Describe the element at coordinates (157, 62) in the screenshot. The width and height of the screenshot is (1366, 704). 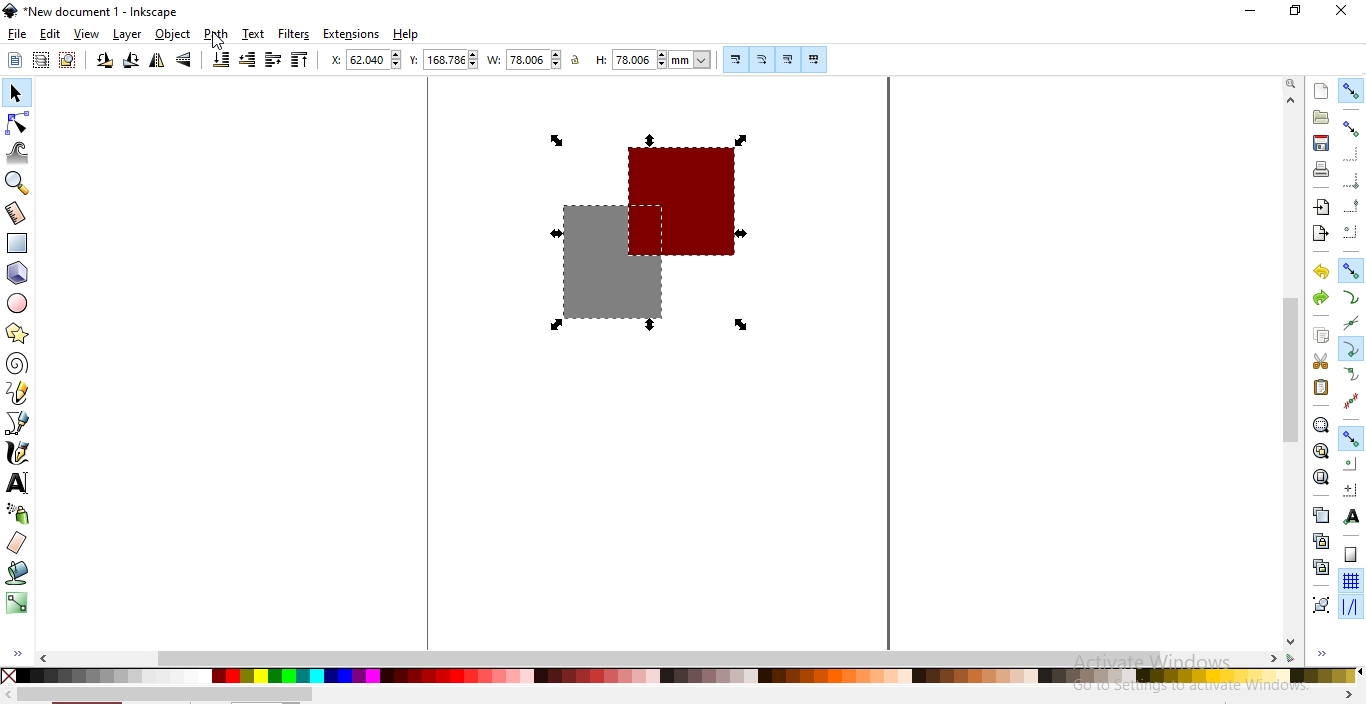
I see `flip horizontal` at that location.